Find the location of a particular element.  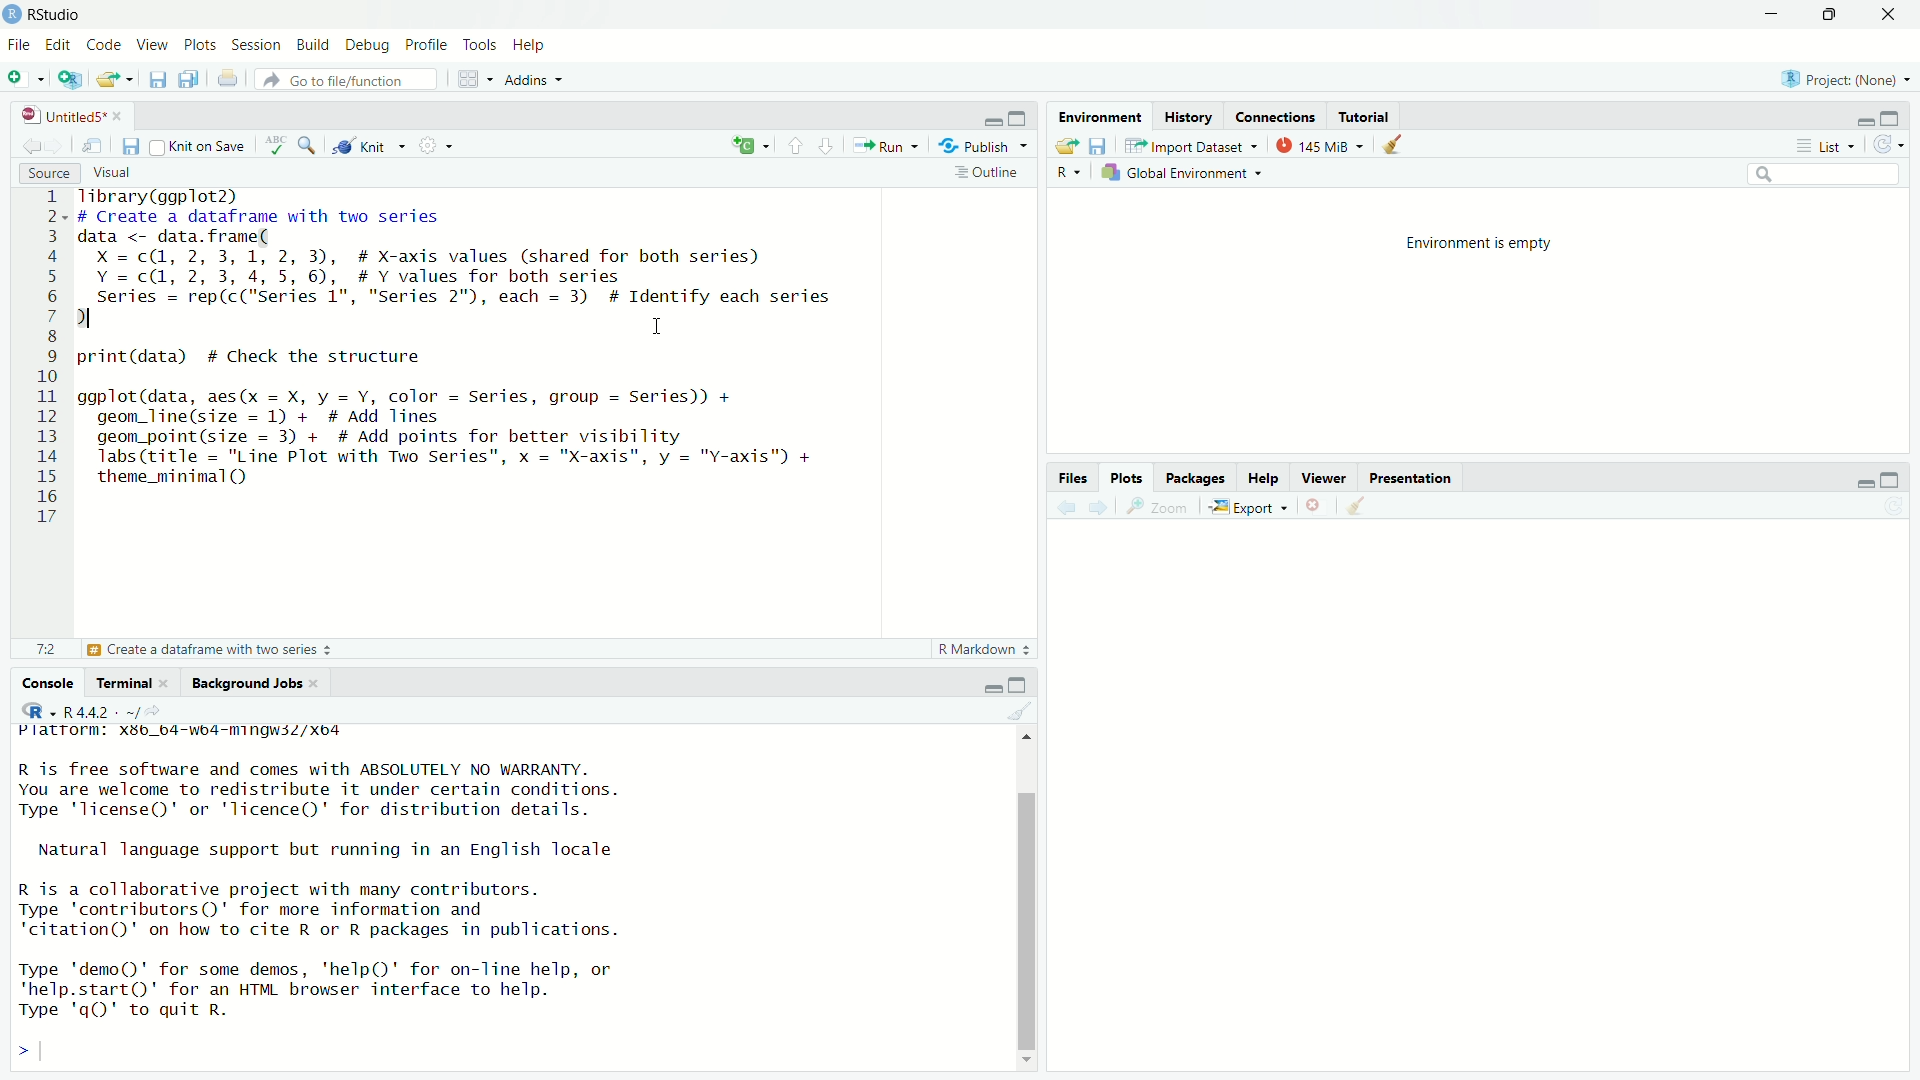

ABC is located at coordinates (274, 146).